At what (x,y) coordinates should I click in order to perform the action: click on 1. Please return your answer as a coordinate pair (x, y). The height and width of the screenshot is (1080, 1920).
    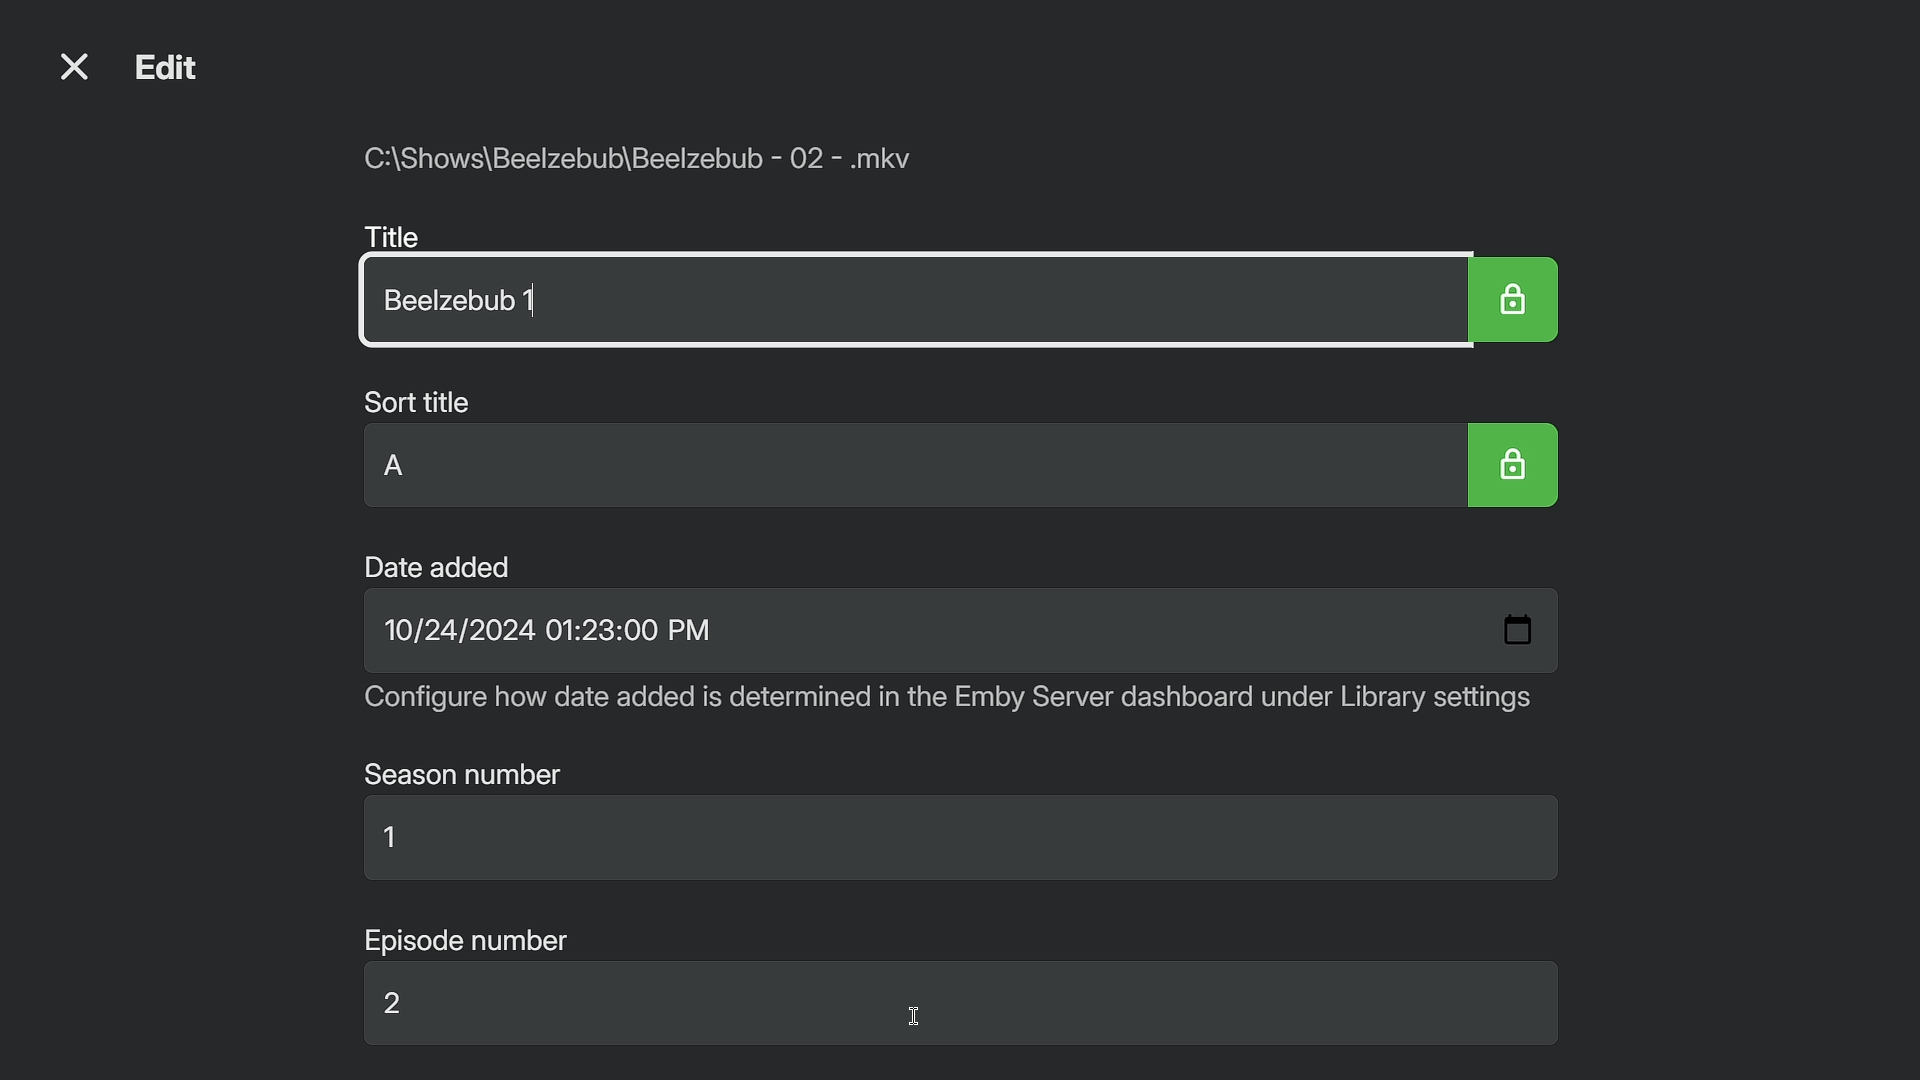
    Looking at the image, I should click on (394, 843).